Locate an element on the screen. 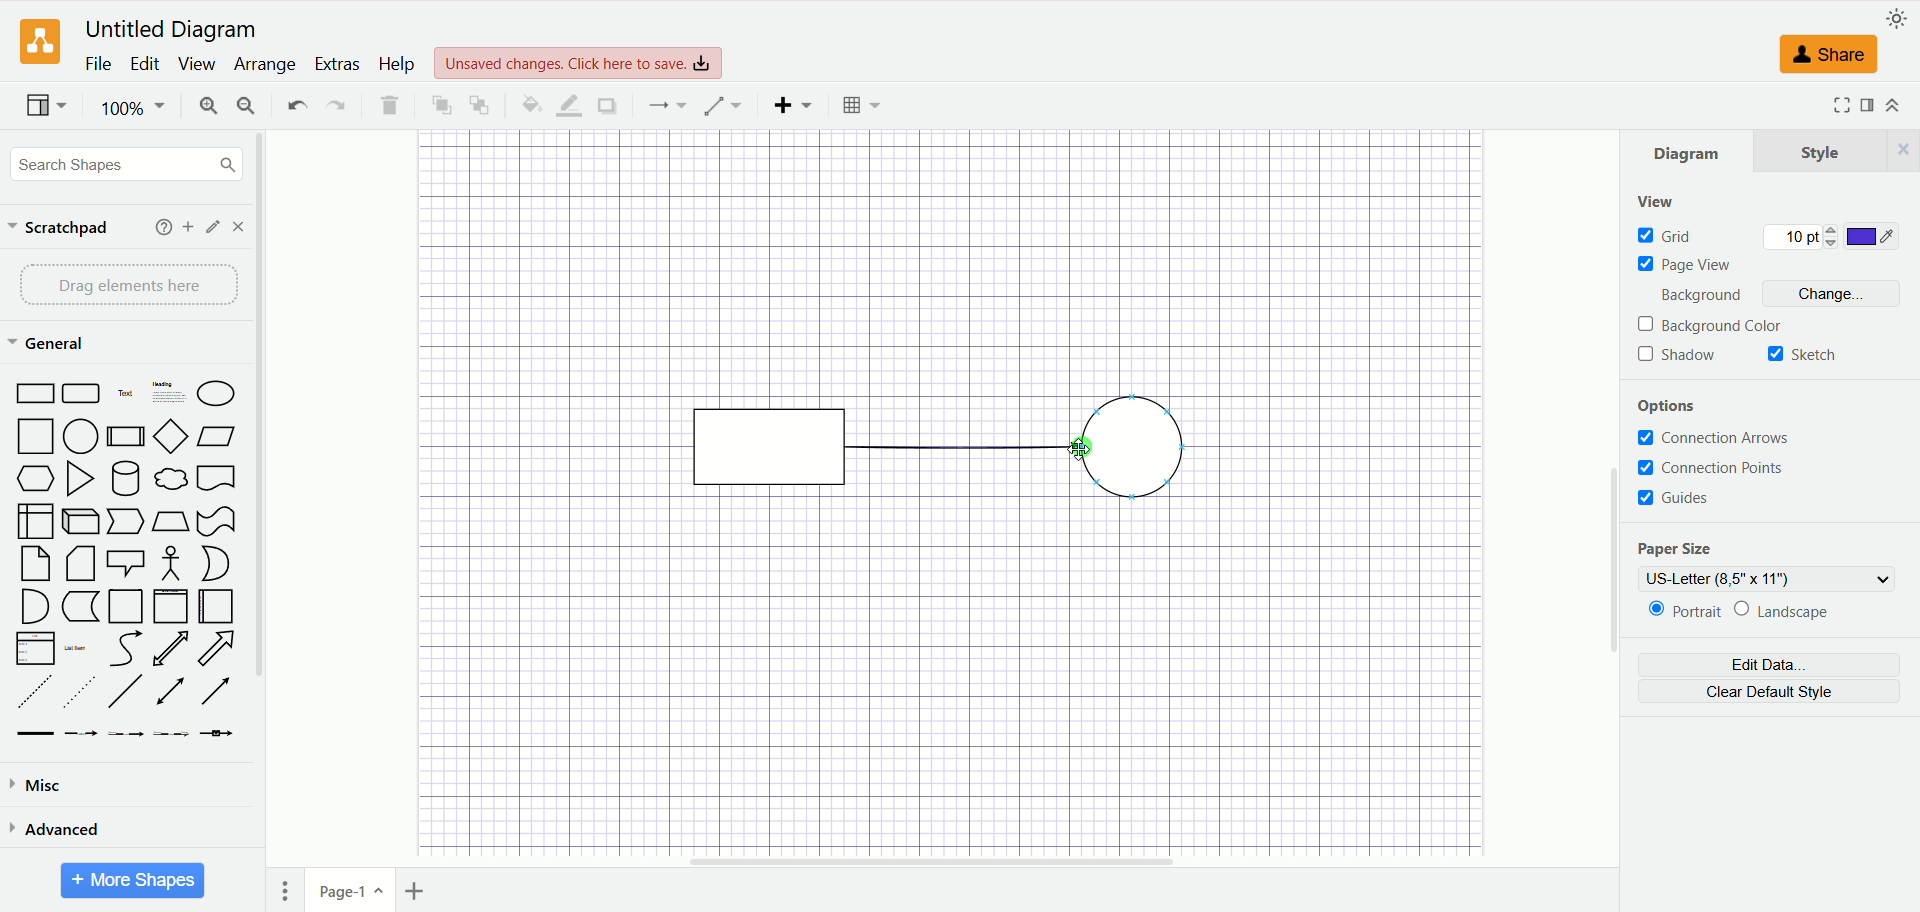 Image resolution: width=1920 pixels, height=912 pixels. connection points is located at coordinates (1709, 467).